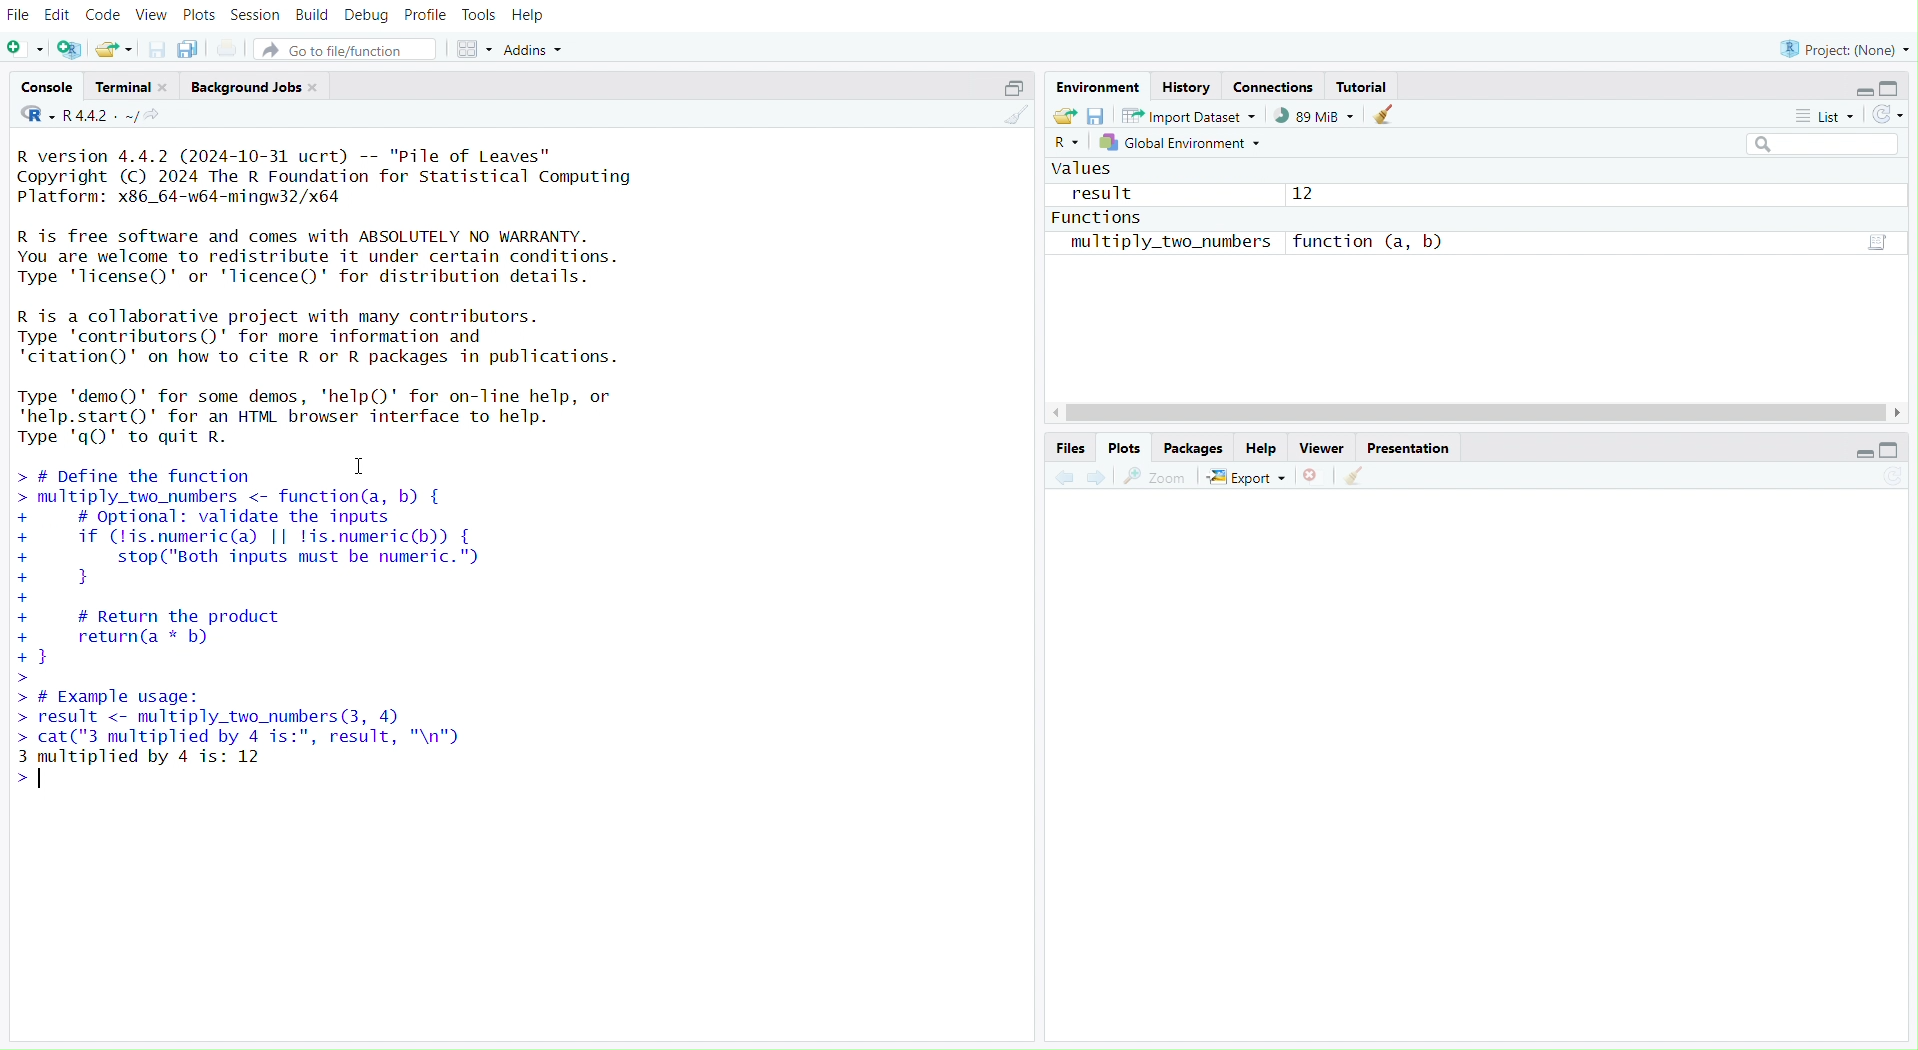 This screenshot has height=1050, width=1918. What do you see at coordinates (1826, 146) in the screenshot?
I see `Search bar` at bounding box center [1826, 146].